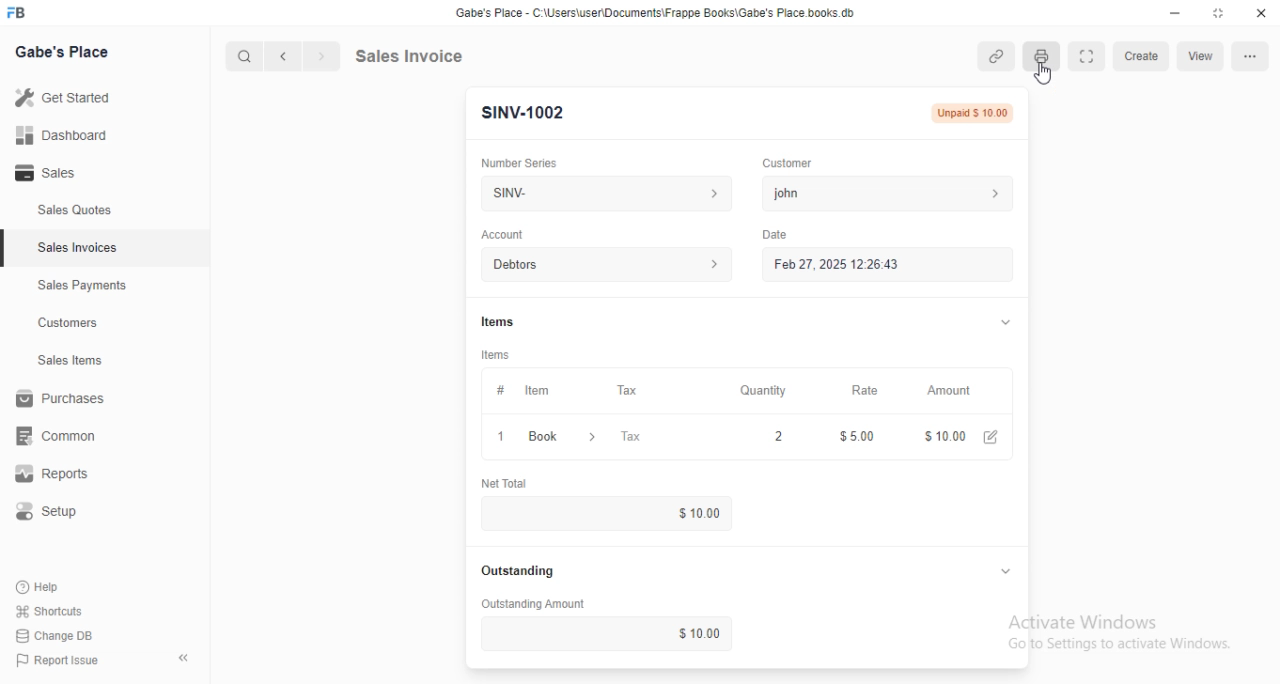  What do you see at coordinates (857, 436) in the screenshot?
I see `$5.00` at bounding box center [857, 436].